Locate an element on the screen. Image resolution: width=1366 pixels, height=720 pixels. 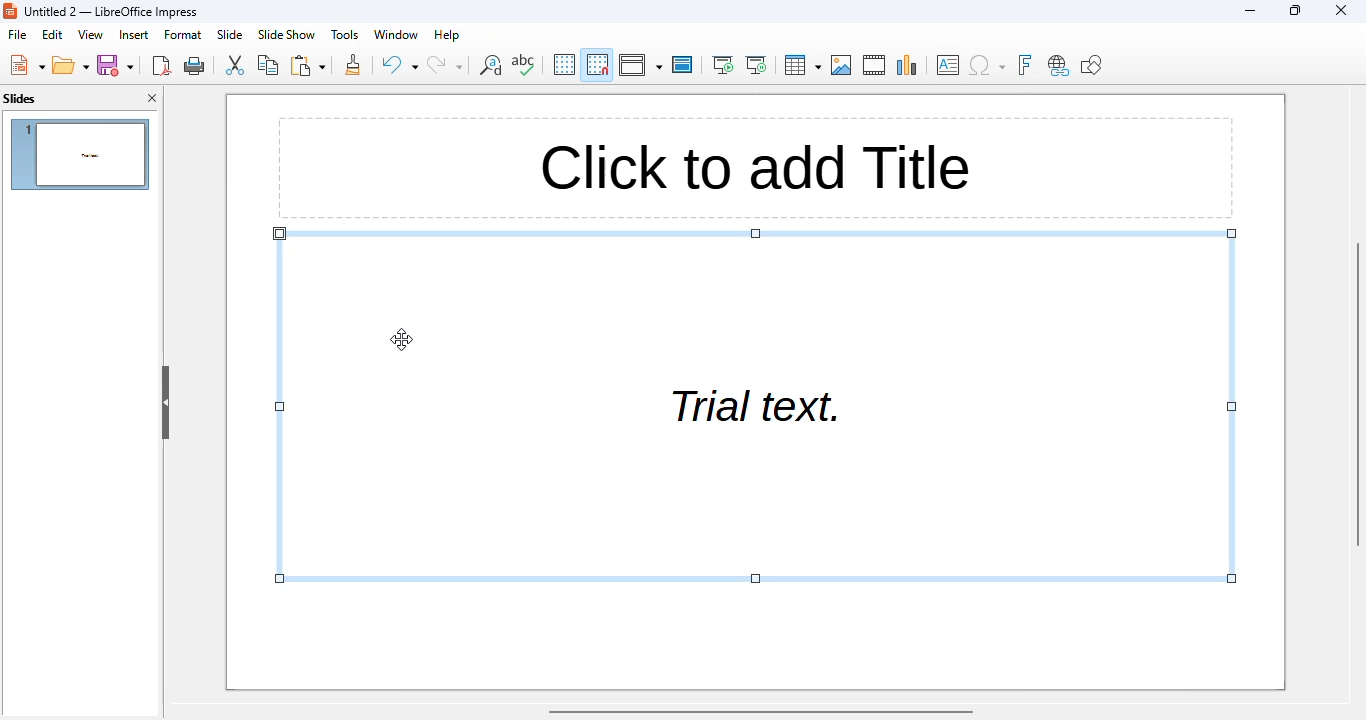
redo is located at coordinates (445, 65).